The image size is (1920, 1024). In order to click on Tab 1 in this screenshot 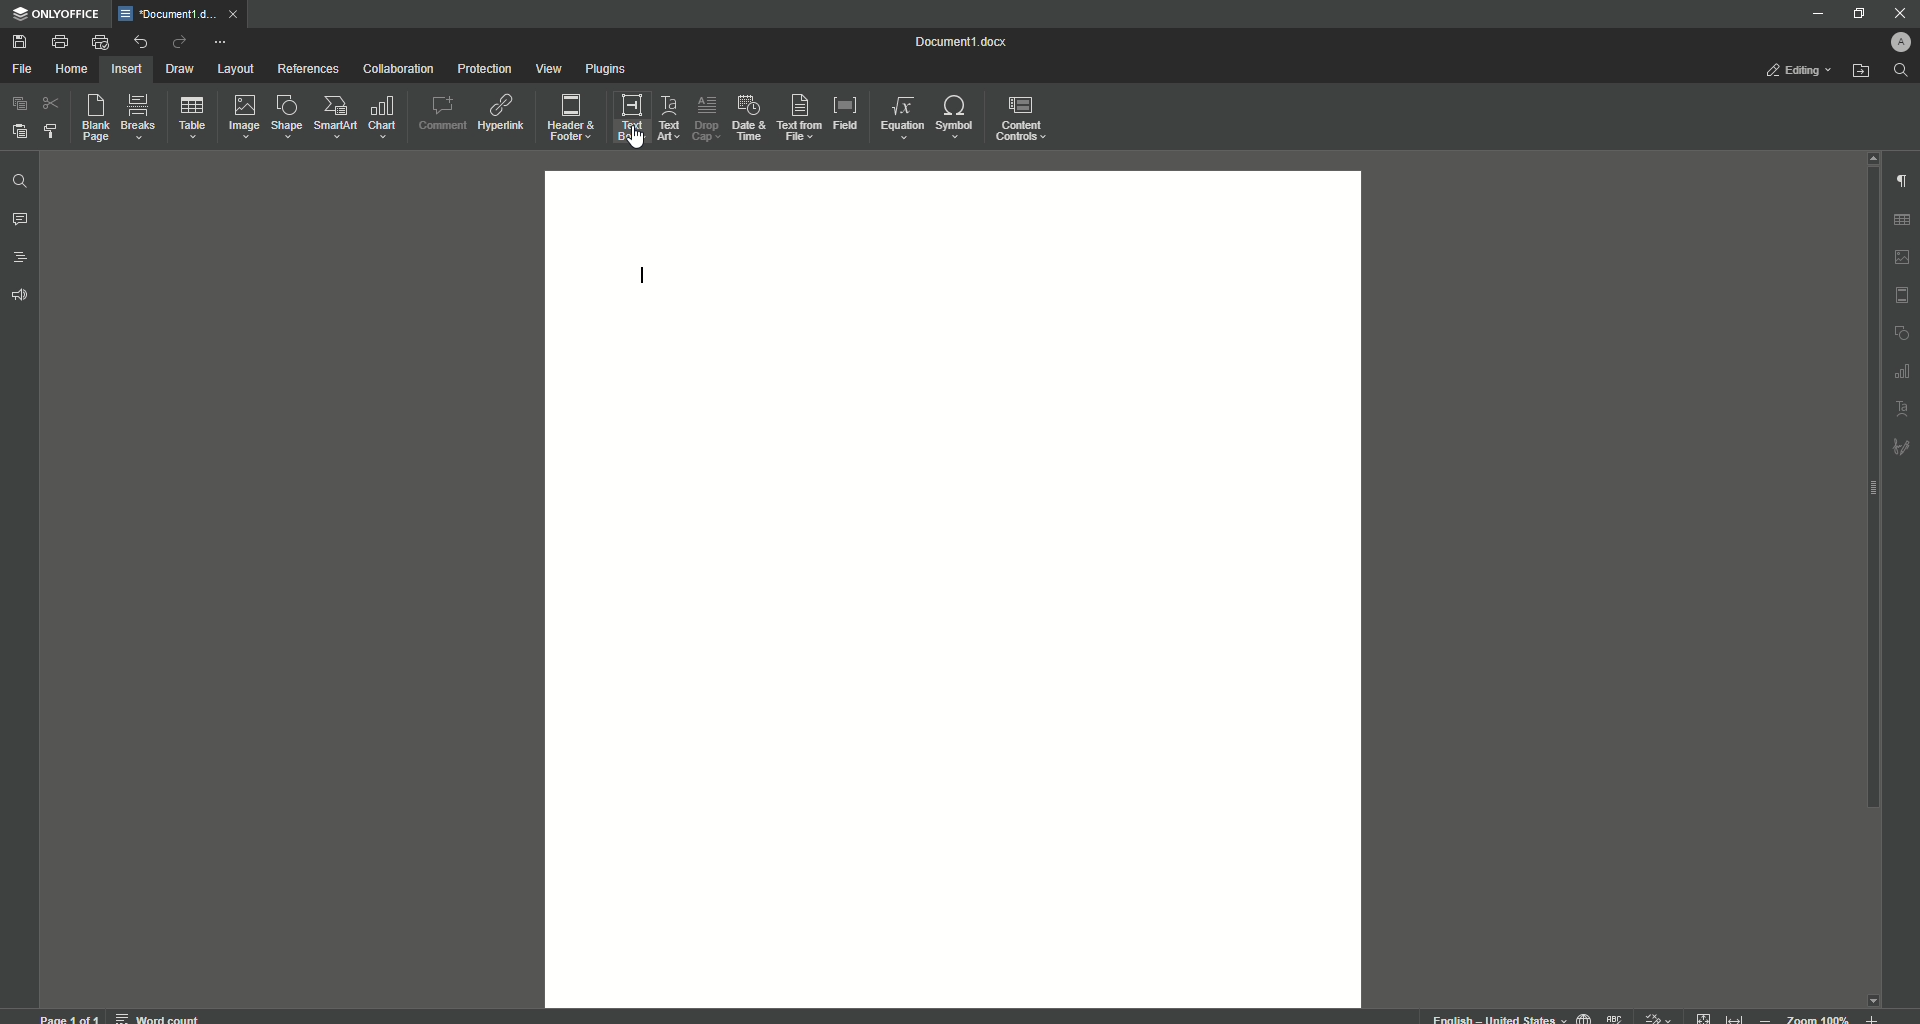, I will do `click(170, 14)`.